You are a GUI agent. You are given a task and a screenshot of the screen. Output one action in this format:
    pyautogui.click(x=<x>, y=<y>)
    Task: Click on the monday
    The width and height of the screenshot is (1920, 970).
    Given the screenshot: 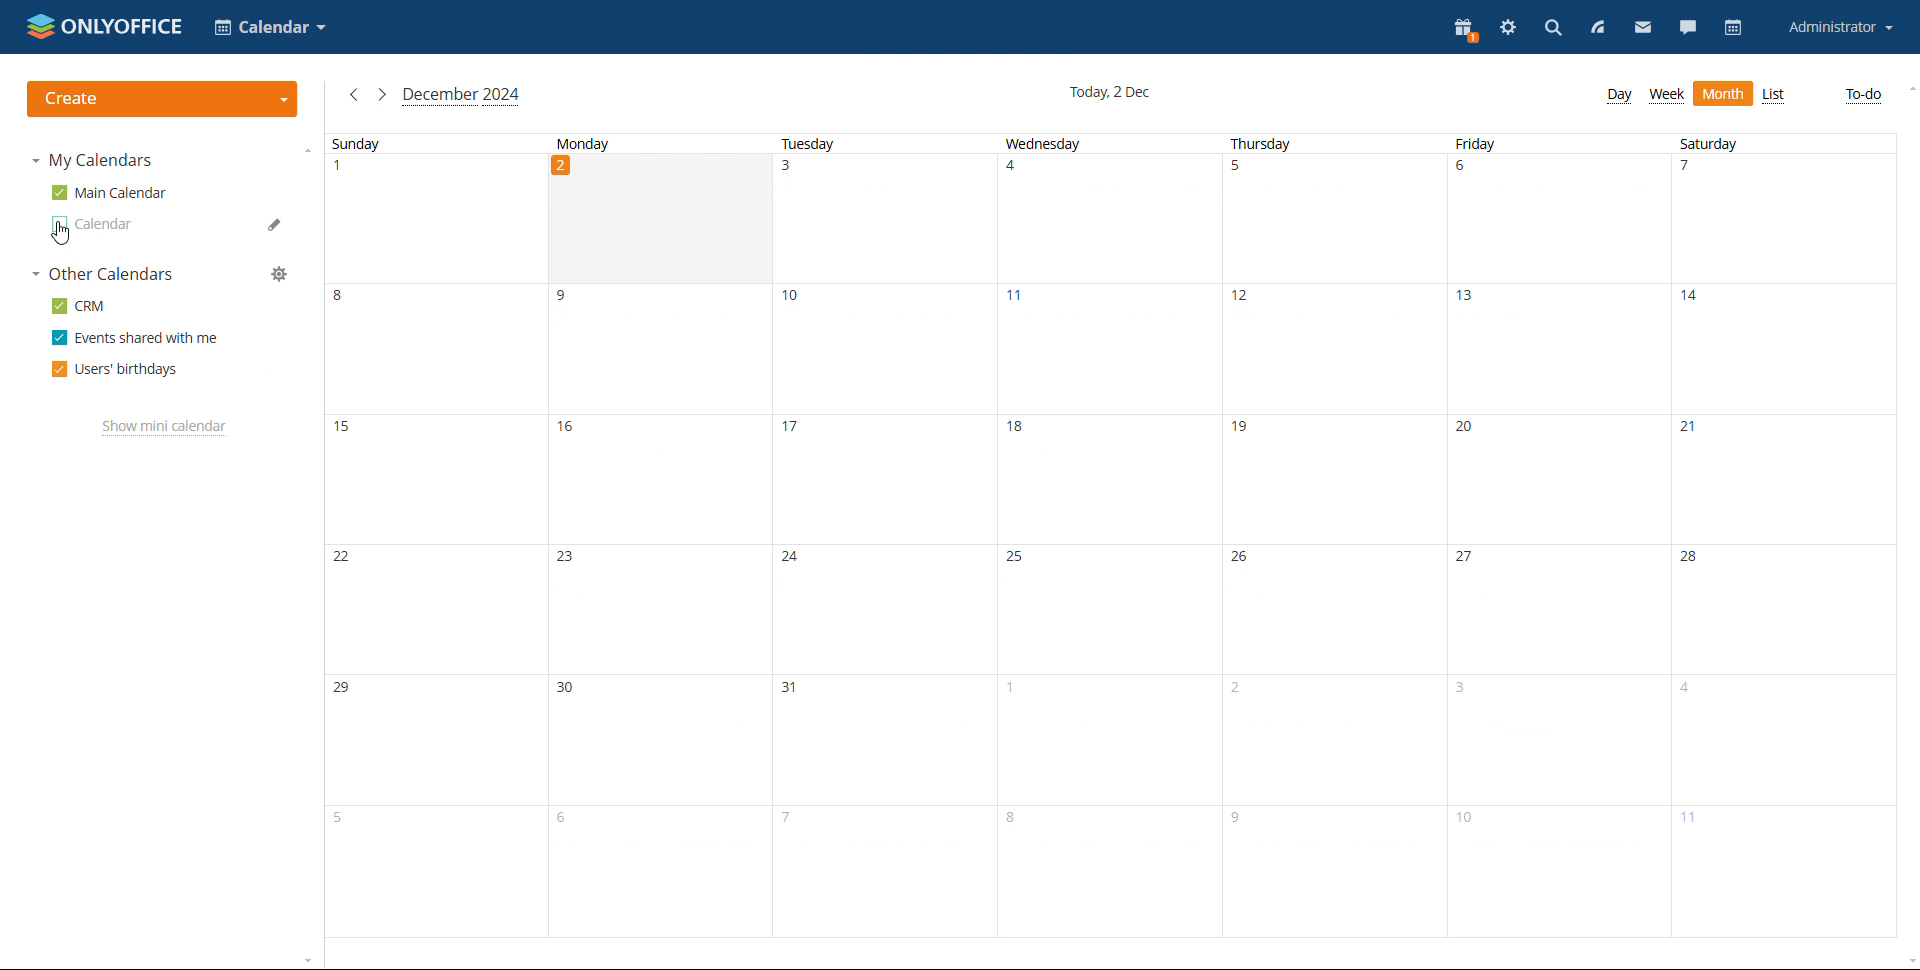 What is the action you would take?
    pyautogui.click(x=660, y=537)
    